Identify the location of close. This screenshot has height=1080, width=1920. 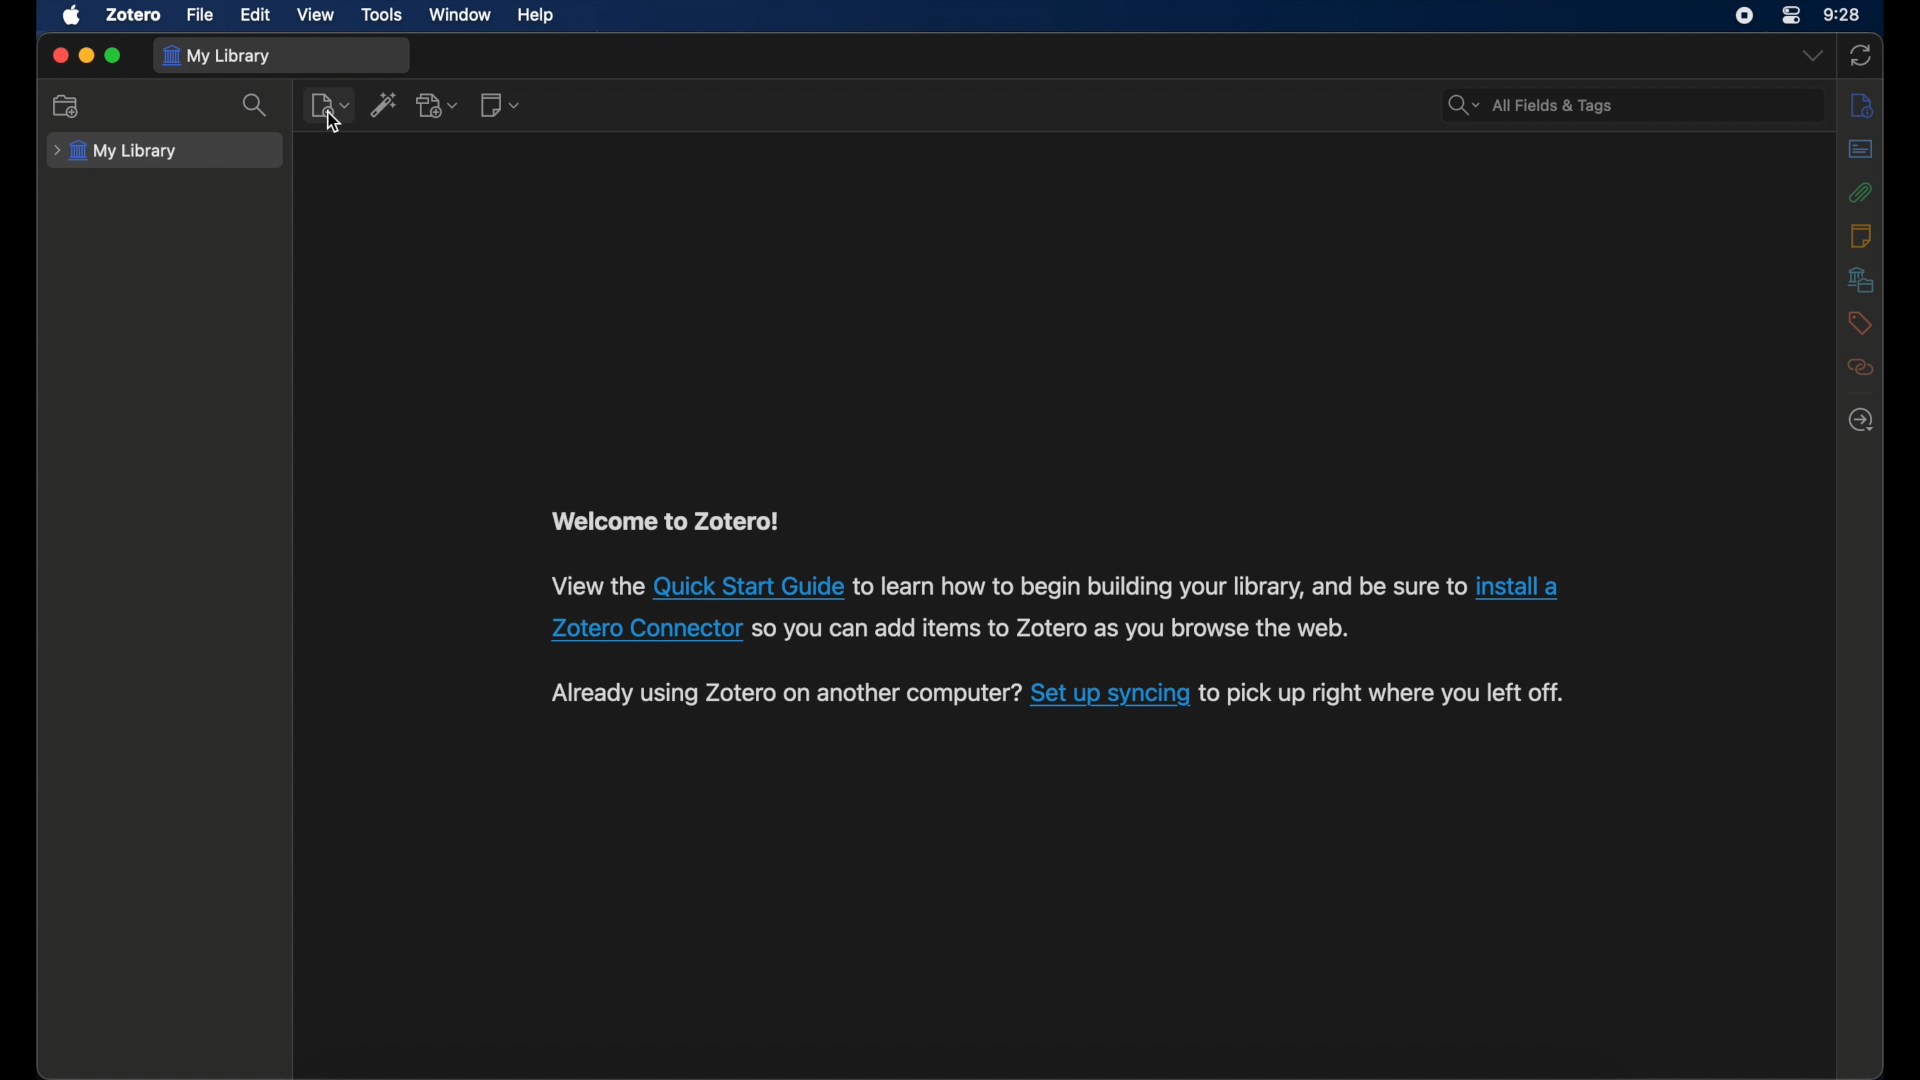
(60, 56).